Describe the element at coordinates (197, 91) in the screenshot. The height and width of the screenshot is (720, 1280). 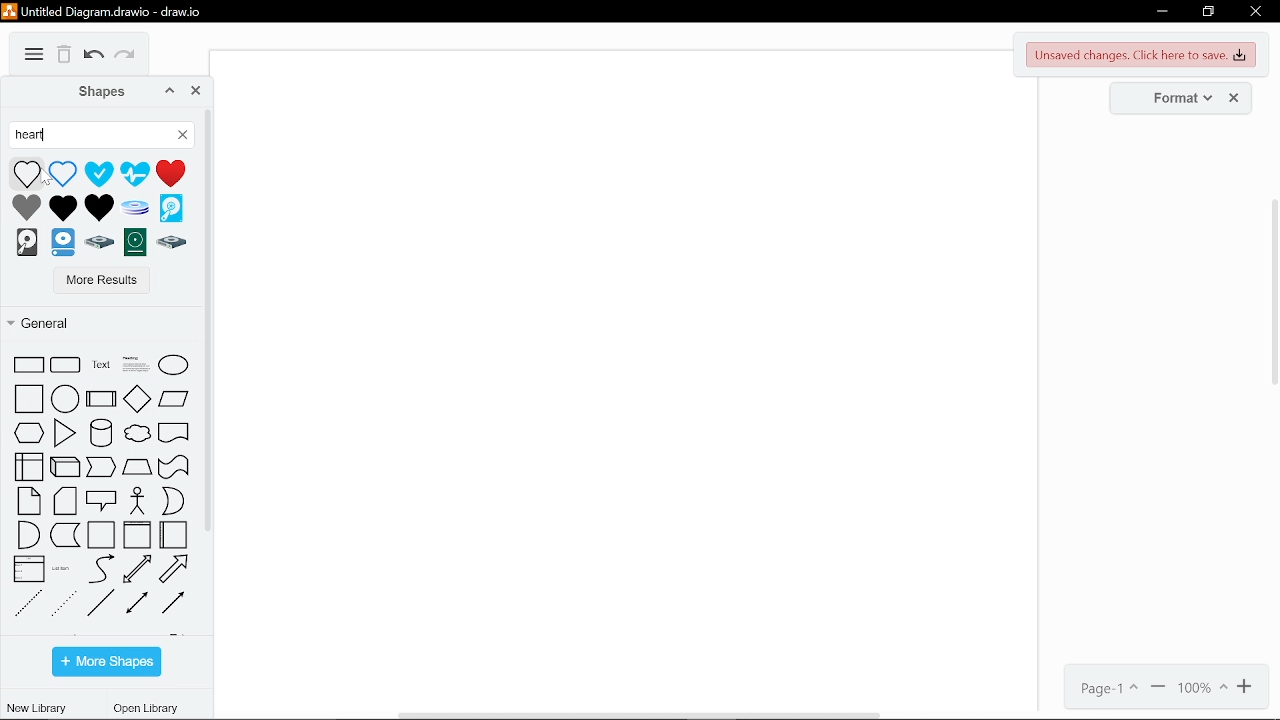
I see `close` at that location.